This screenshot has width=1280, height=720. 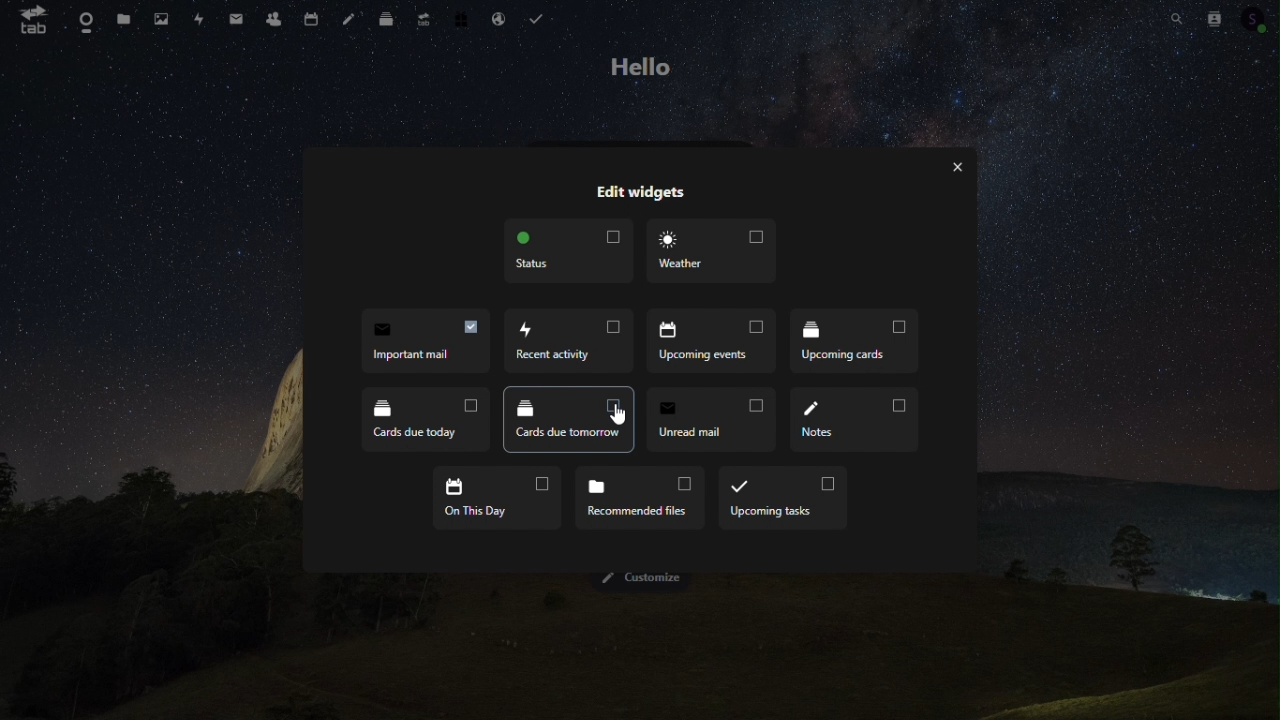 What do you see at coordinates (495, 18) in the screenshot?
I see `Email hosting` at bounding box center [495, 18].